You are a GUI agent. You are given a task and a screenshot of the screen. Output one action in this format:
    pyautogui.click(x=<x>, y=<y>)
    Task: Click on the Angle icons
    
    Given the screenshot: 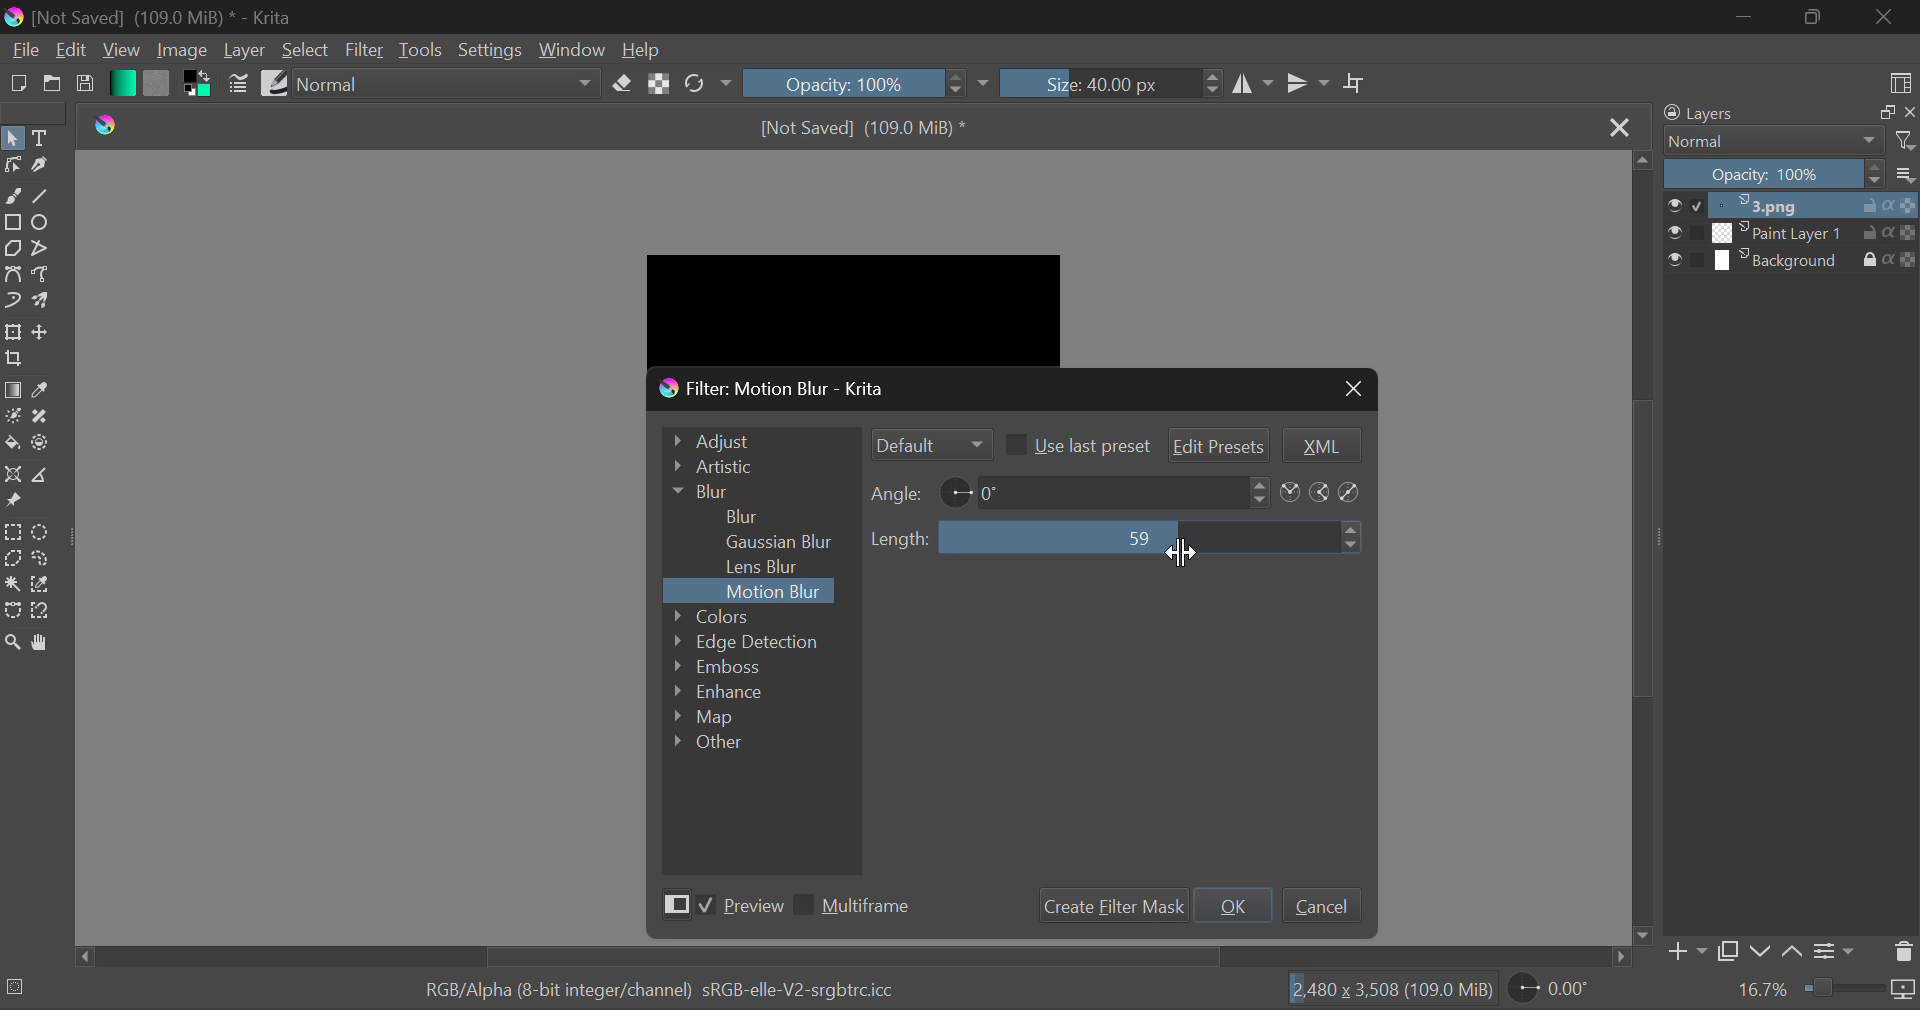 What is the action you would take?
    pyautogui.click(x=1323, y=493)
    